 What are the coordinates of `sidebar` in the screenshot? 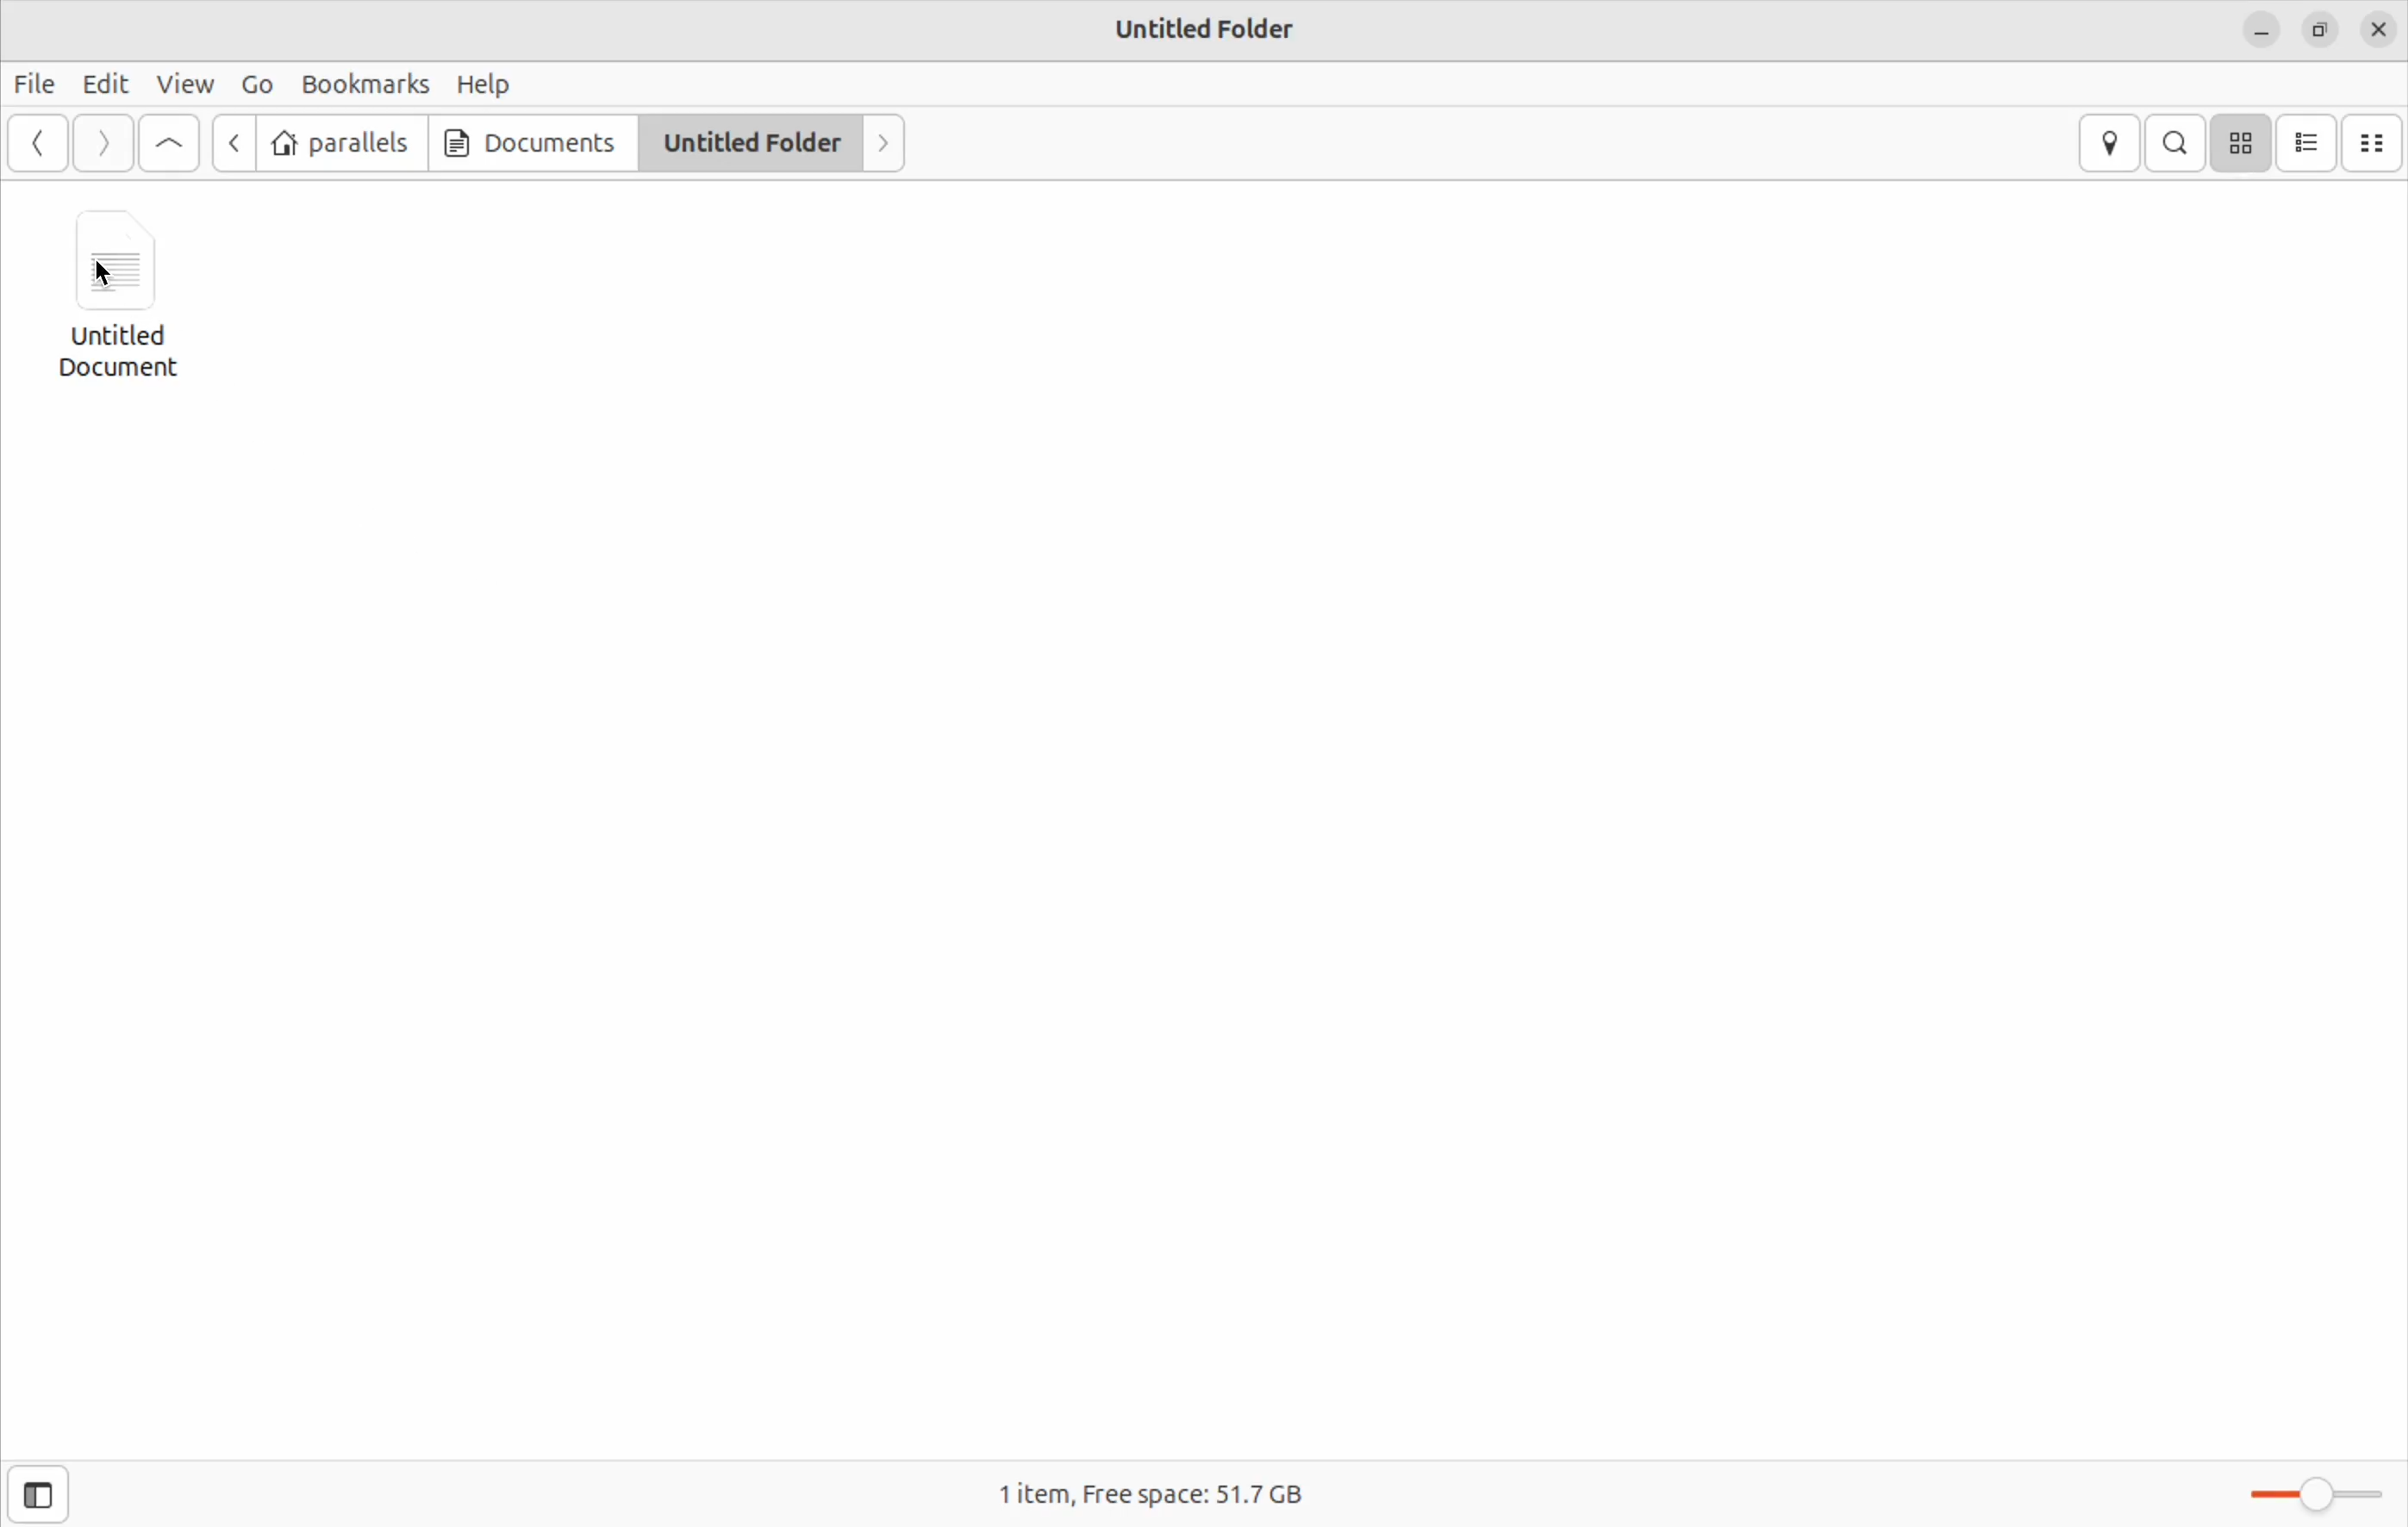 It's located at (51, 1482).